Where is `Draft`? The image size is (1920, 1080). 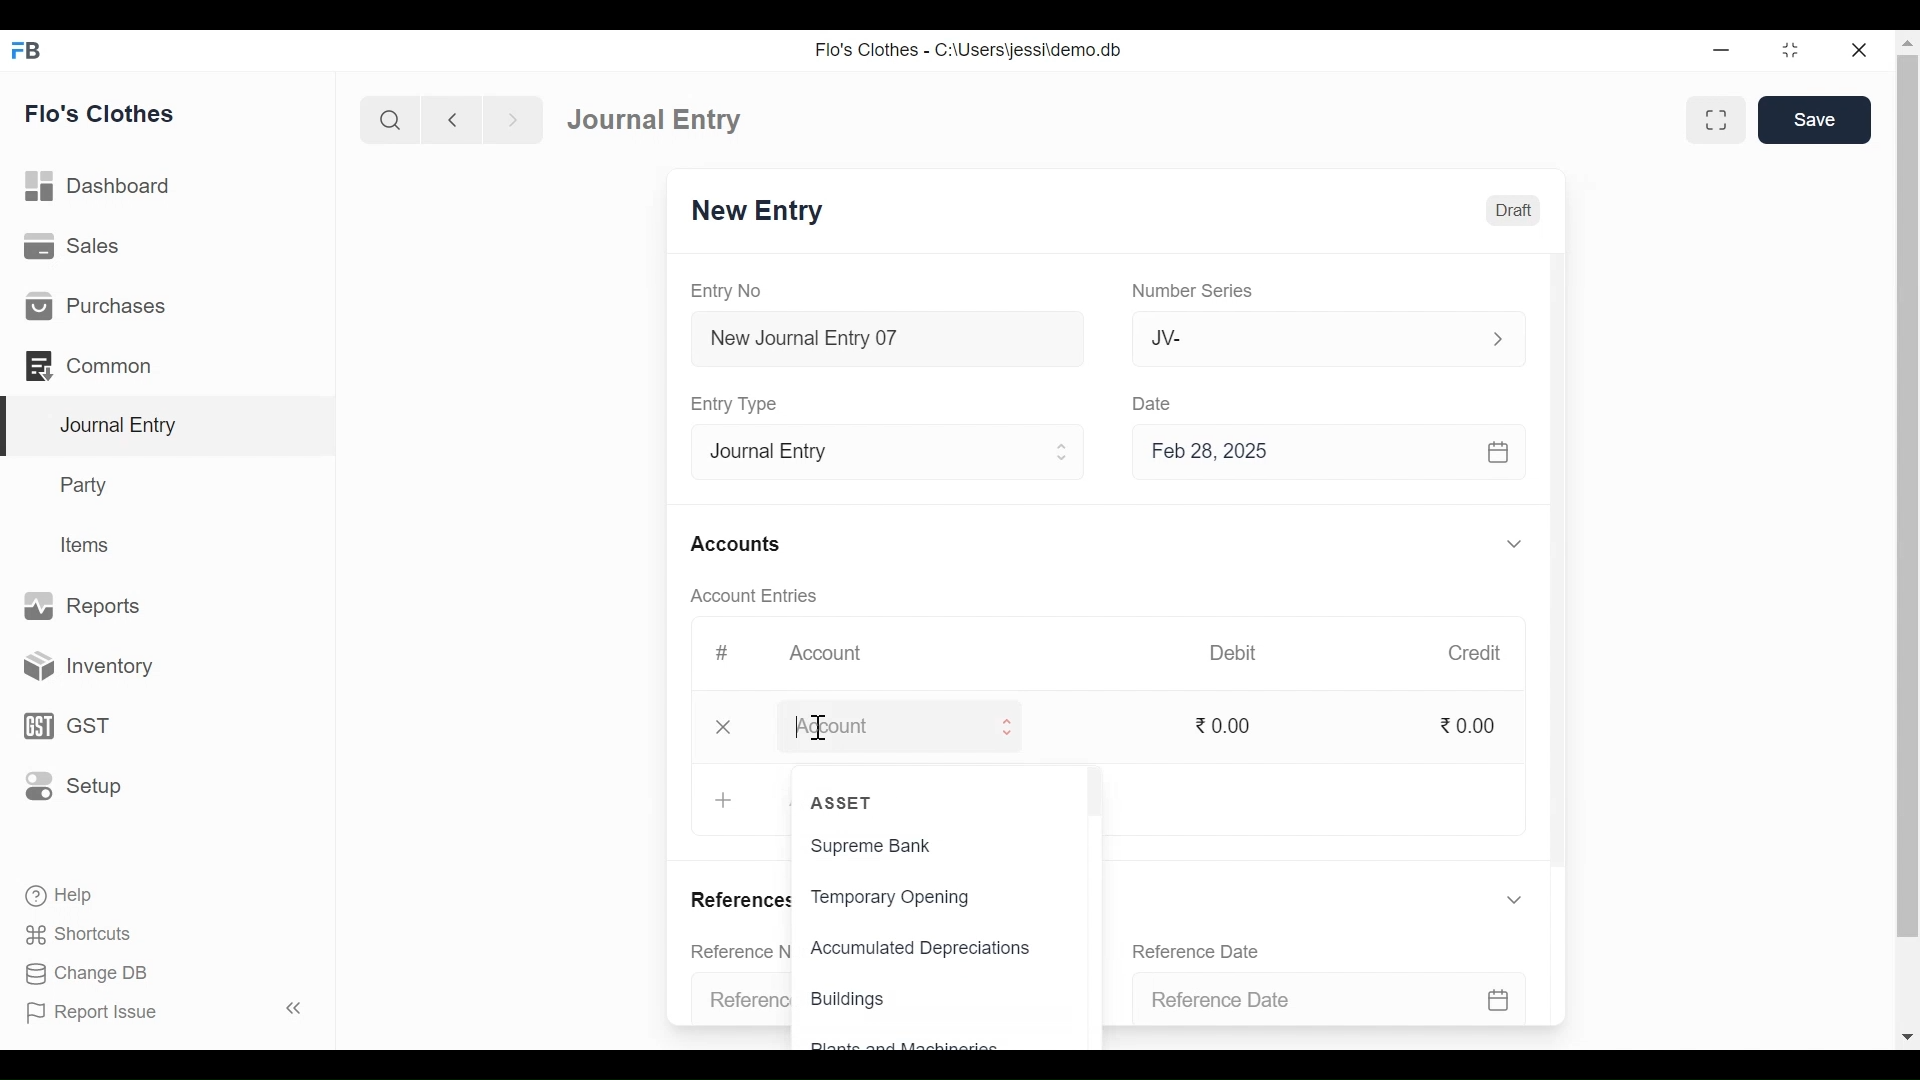
Draft is located at coordinates (1515, 211).